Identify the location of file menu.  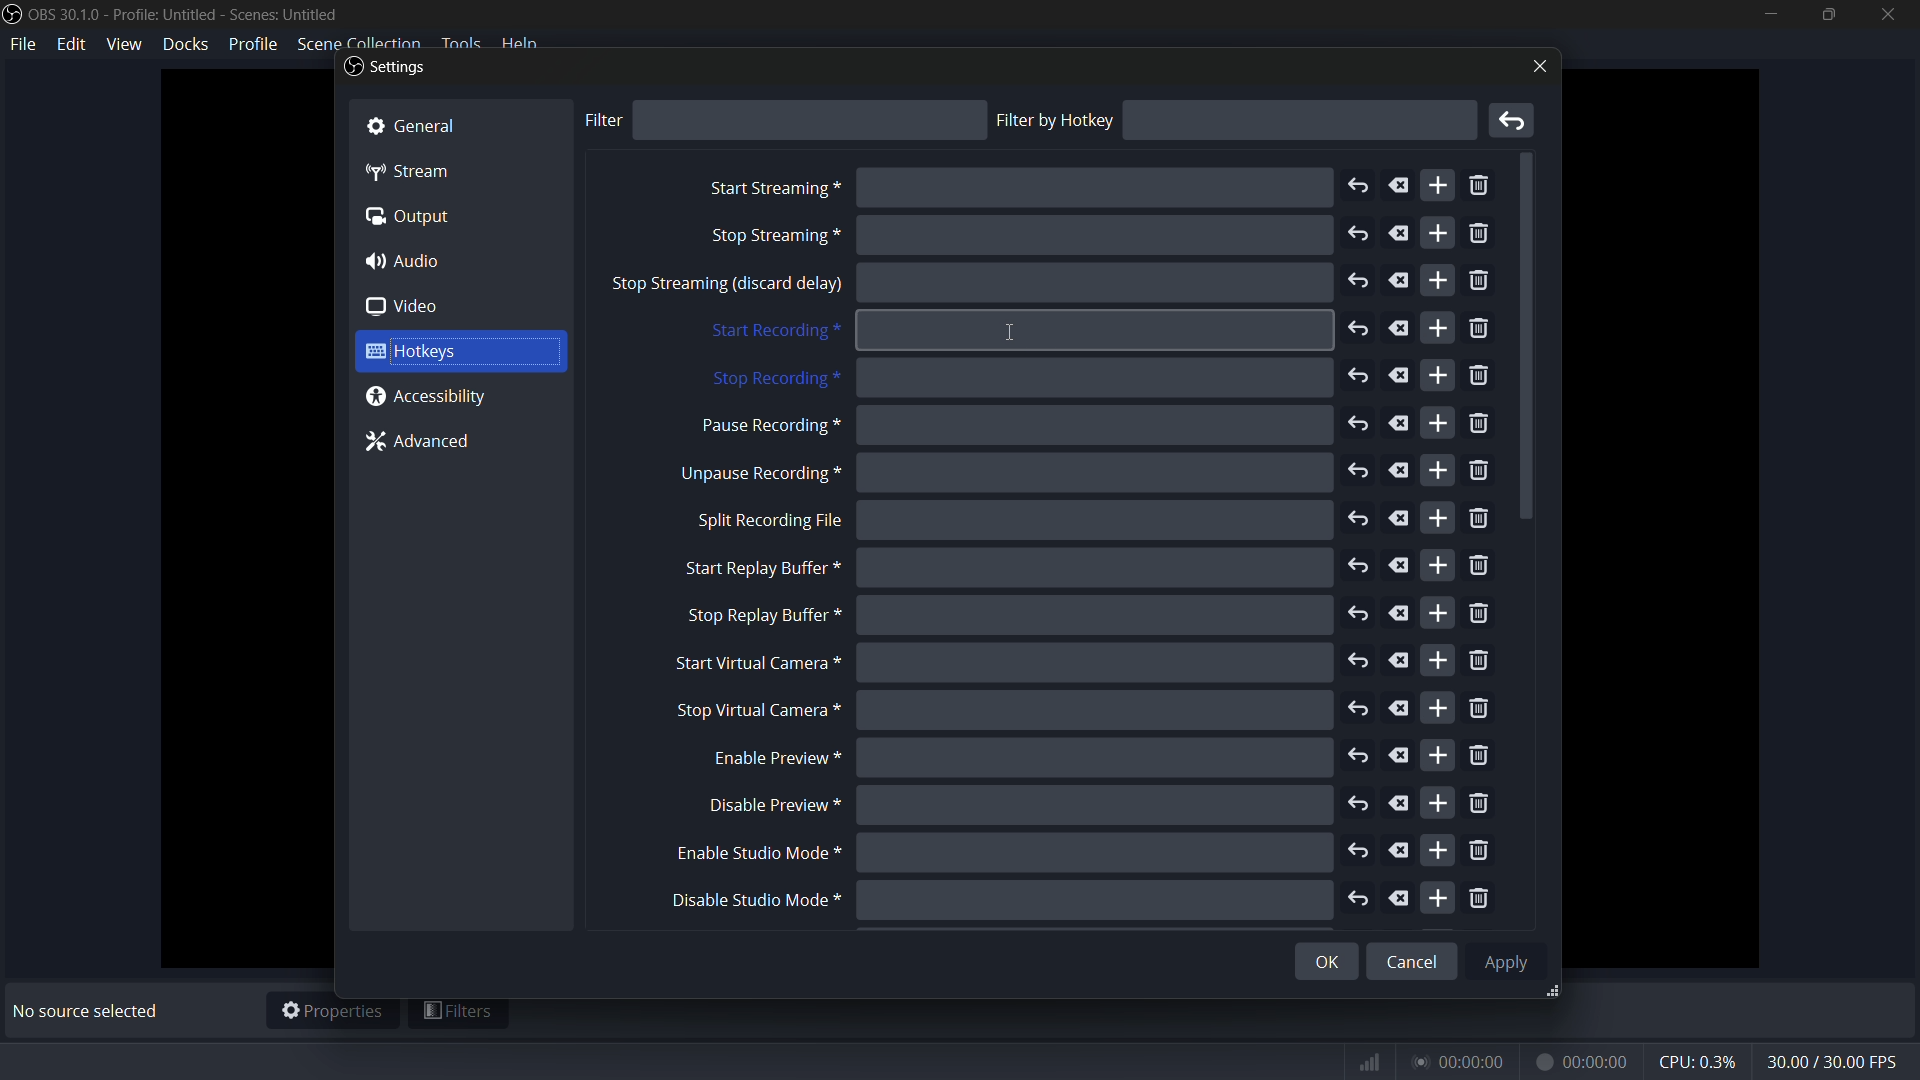
(24, 45).